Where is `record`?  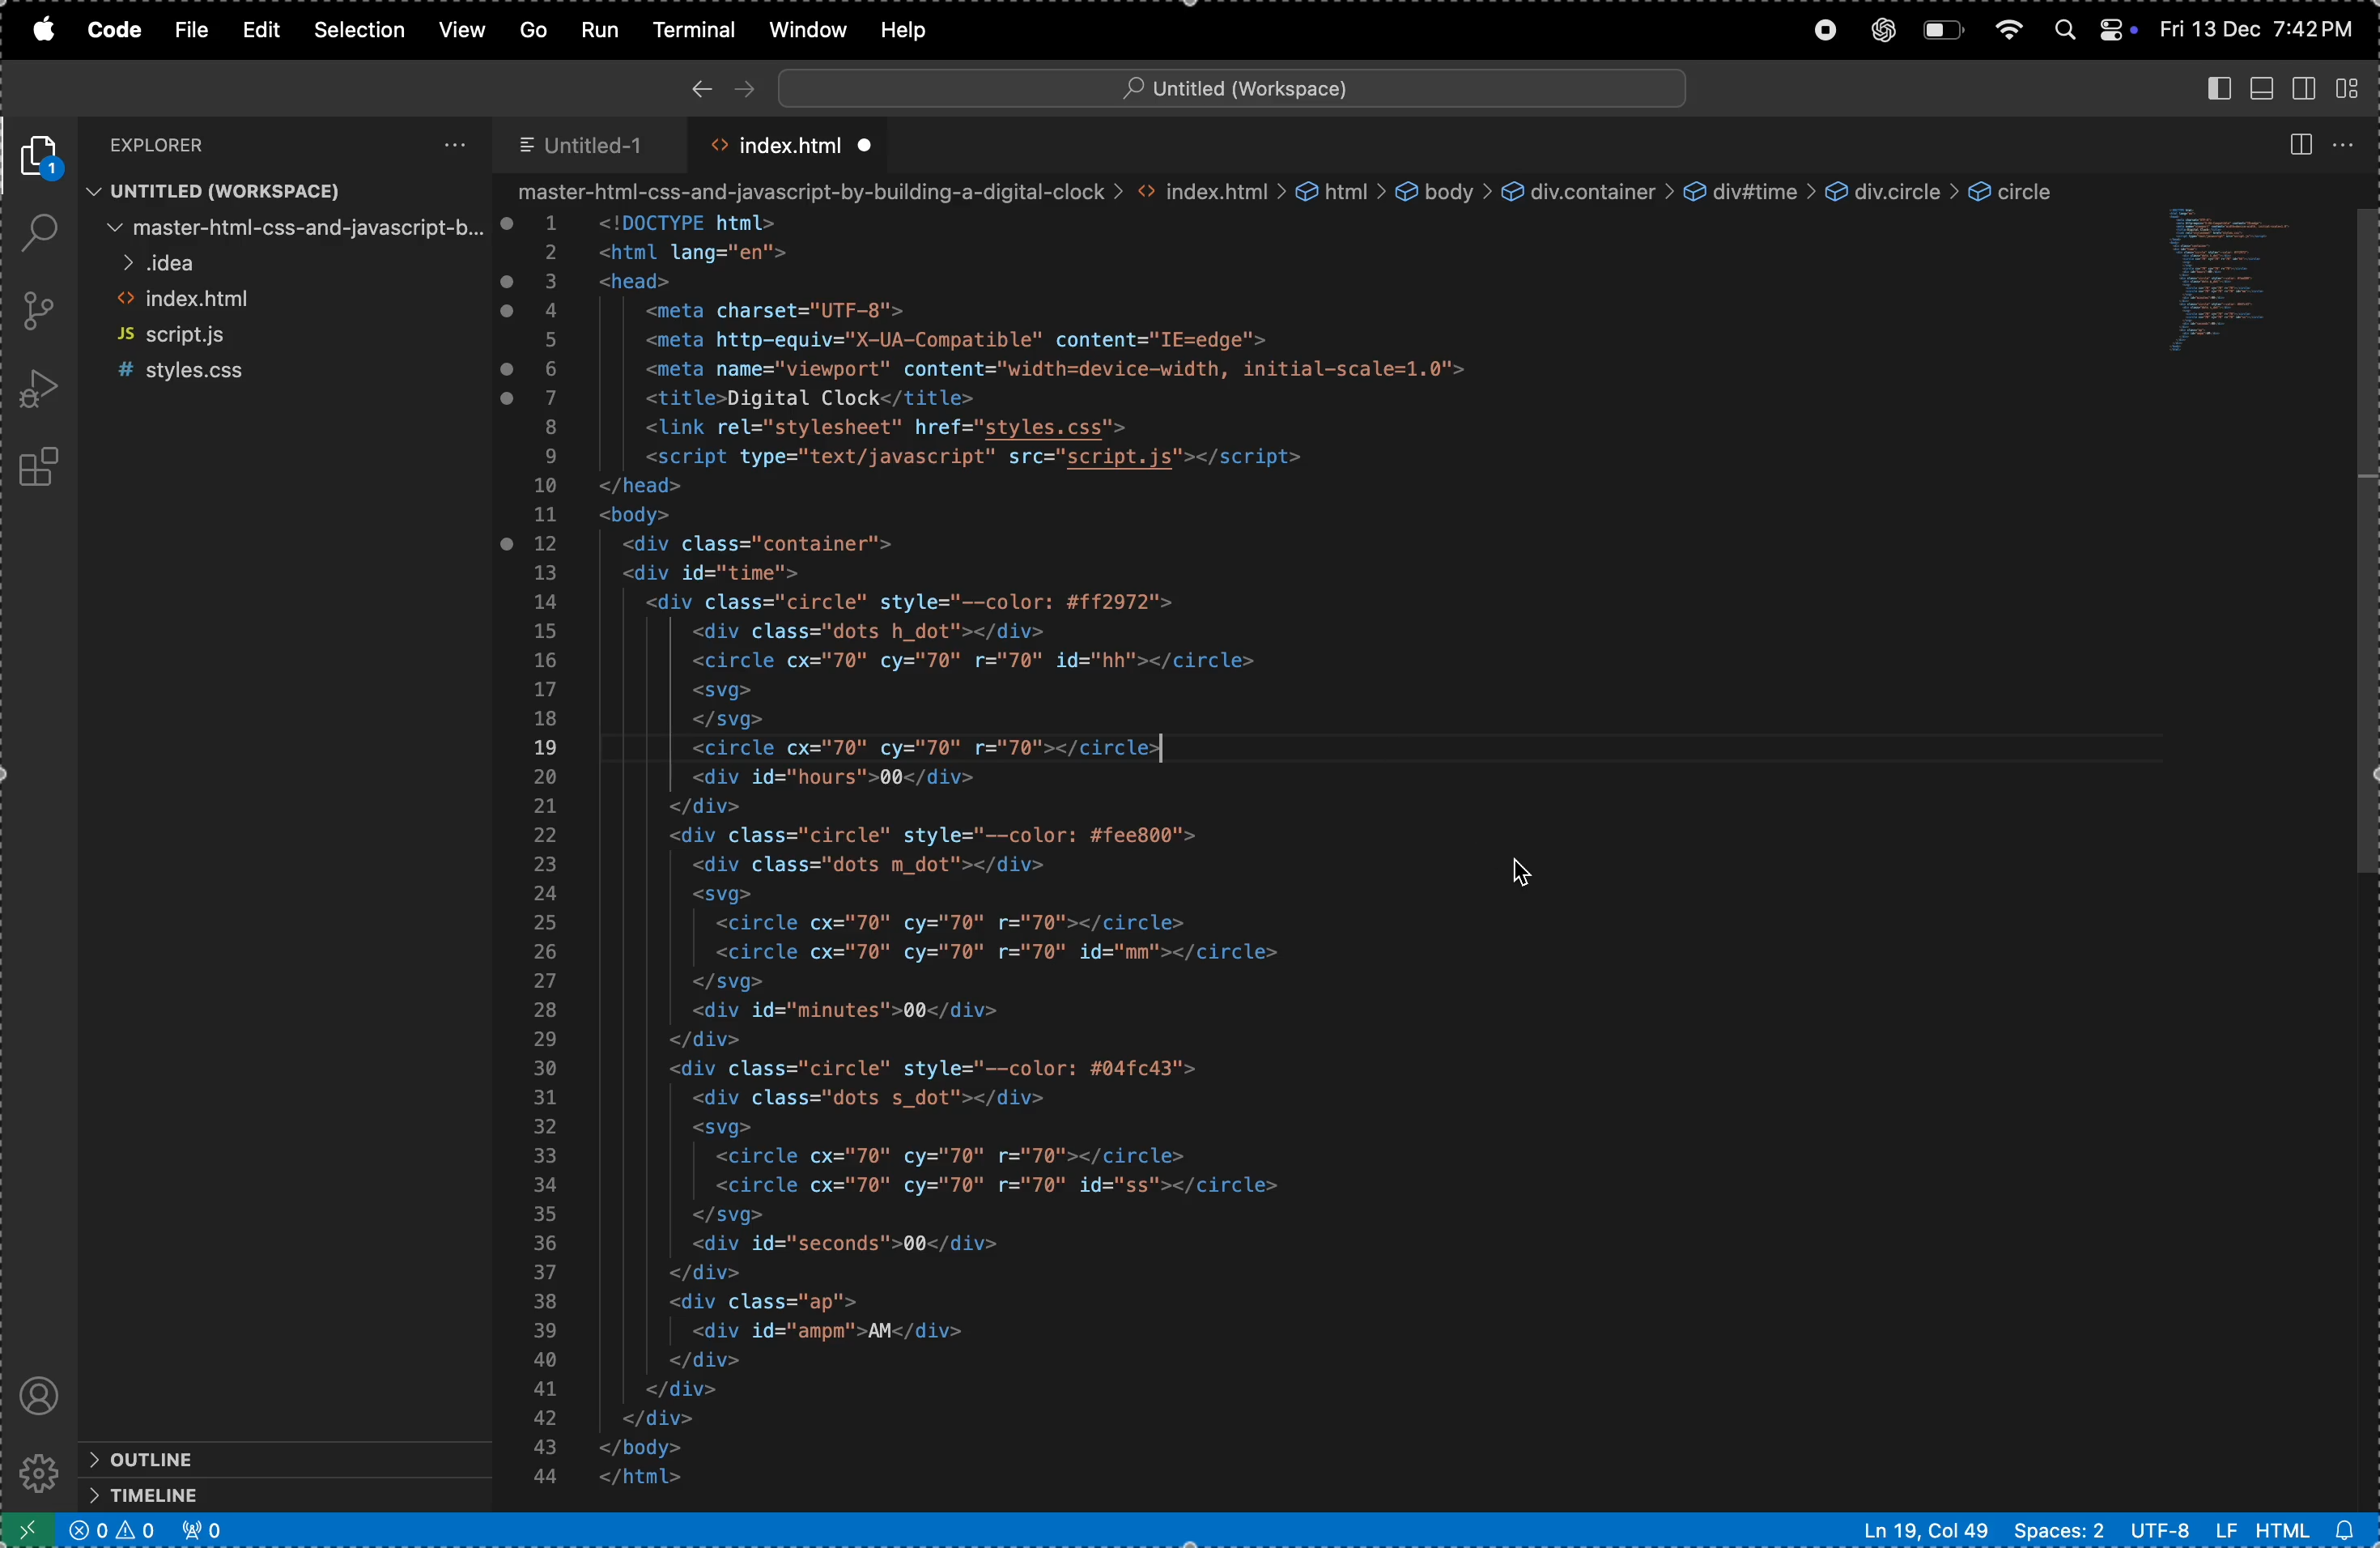 record is located at coordinates (1821, 31).